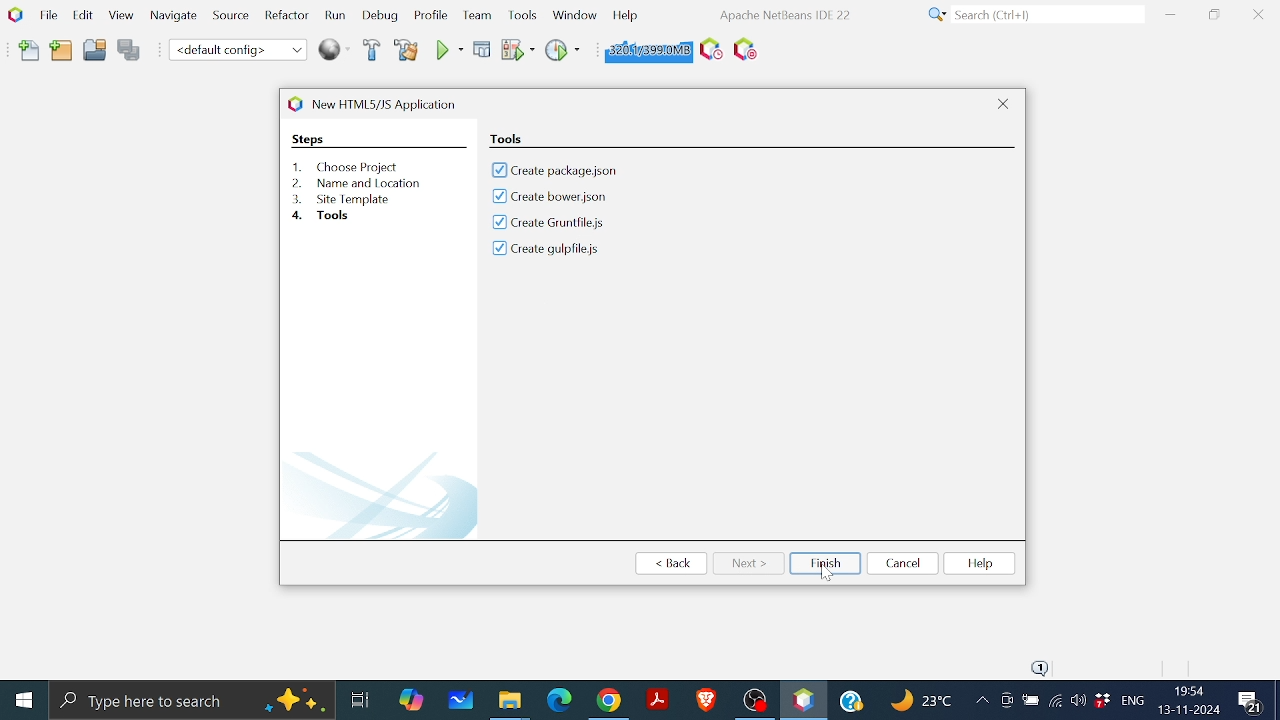  What do you see at coordinates (406, 49) in the screenshot?
I see `Clean and build` at bounding box center [406, 49].